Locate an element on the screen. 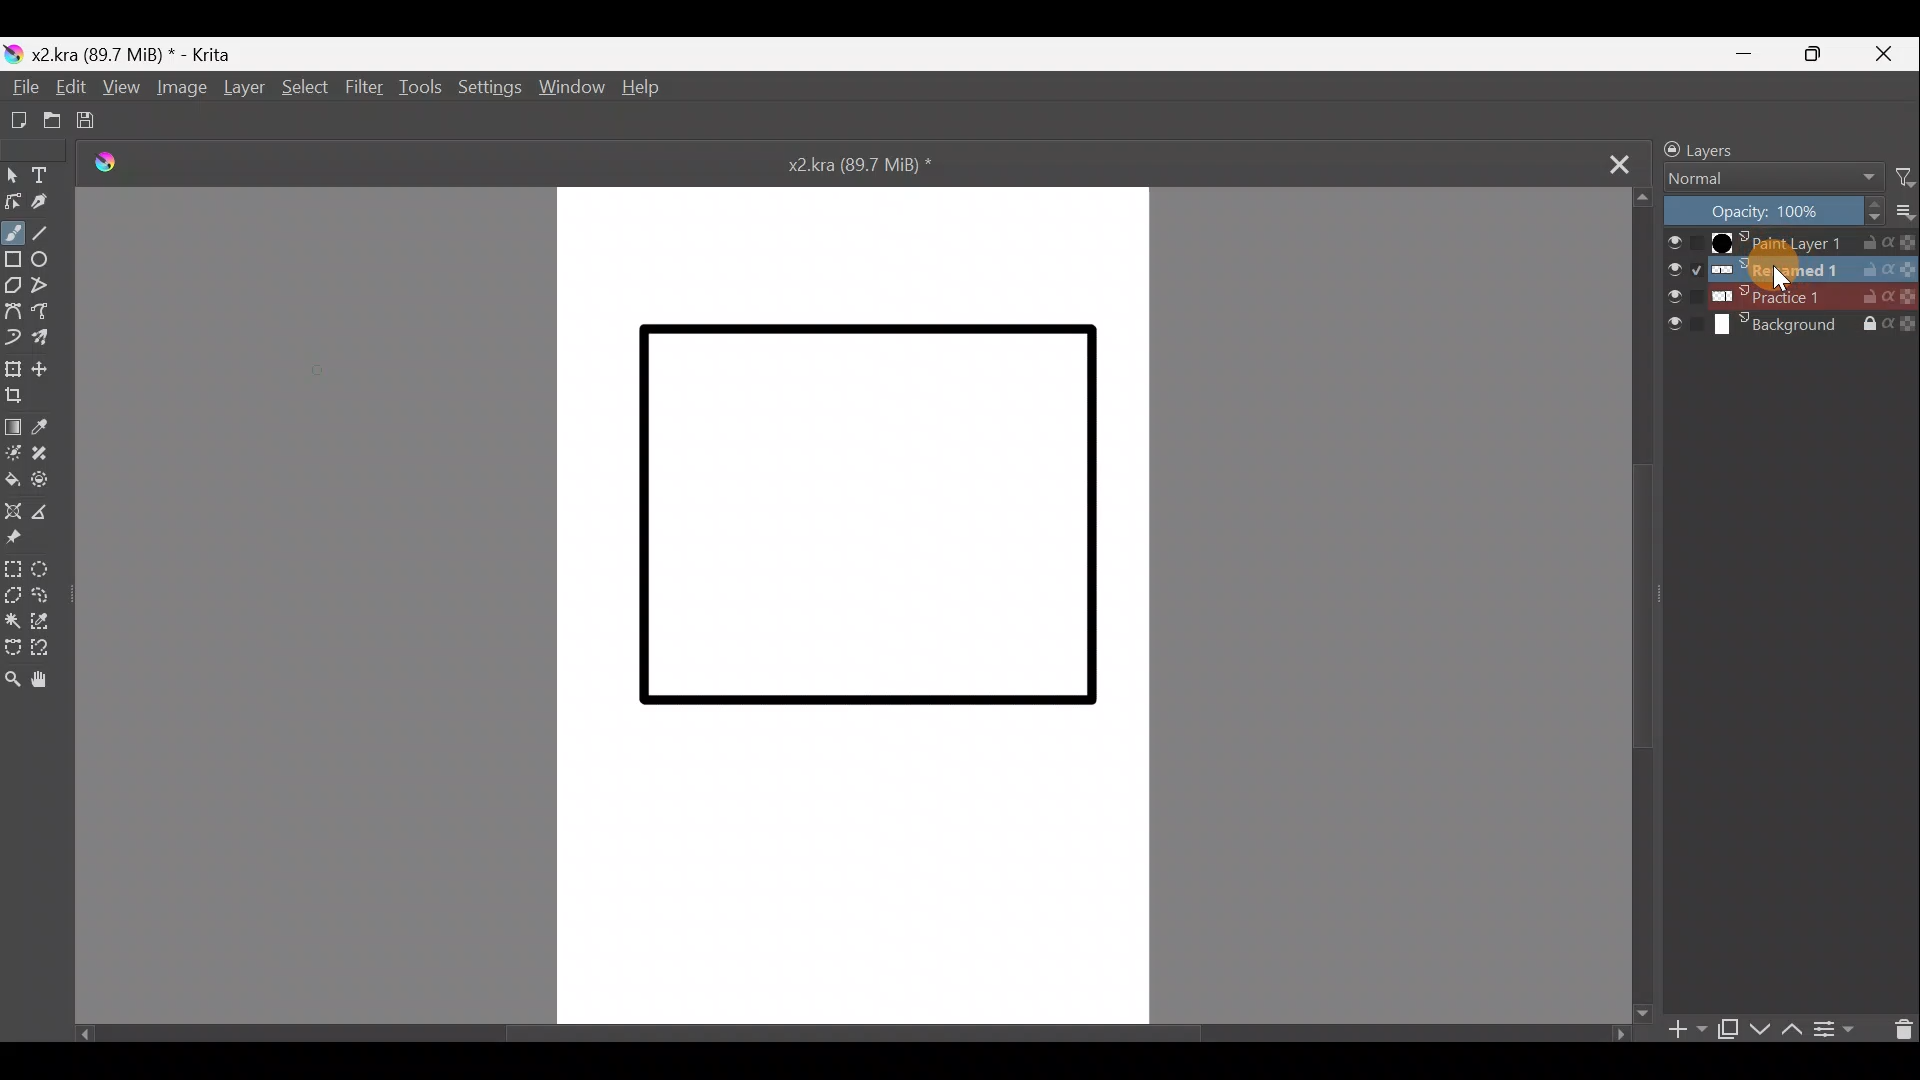 Image resolution: width=1920 pixels, height=1080 pixels. Filter is located at coordinates (361, 86).